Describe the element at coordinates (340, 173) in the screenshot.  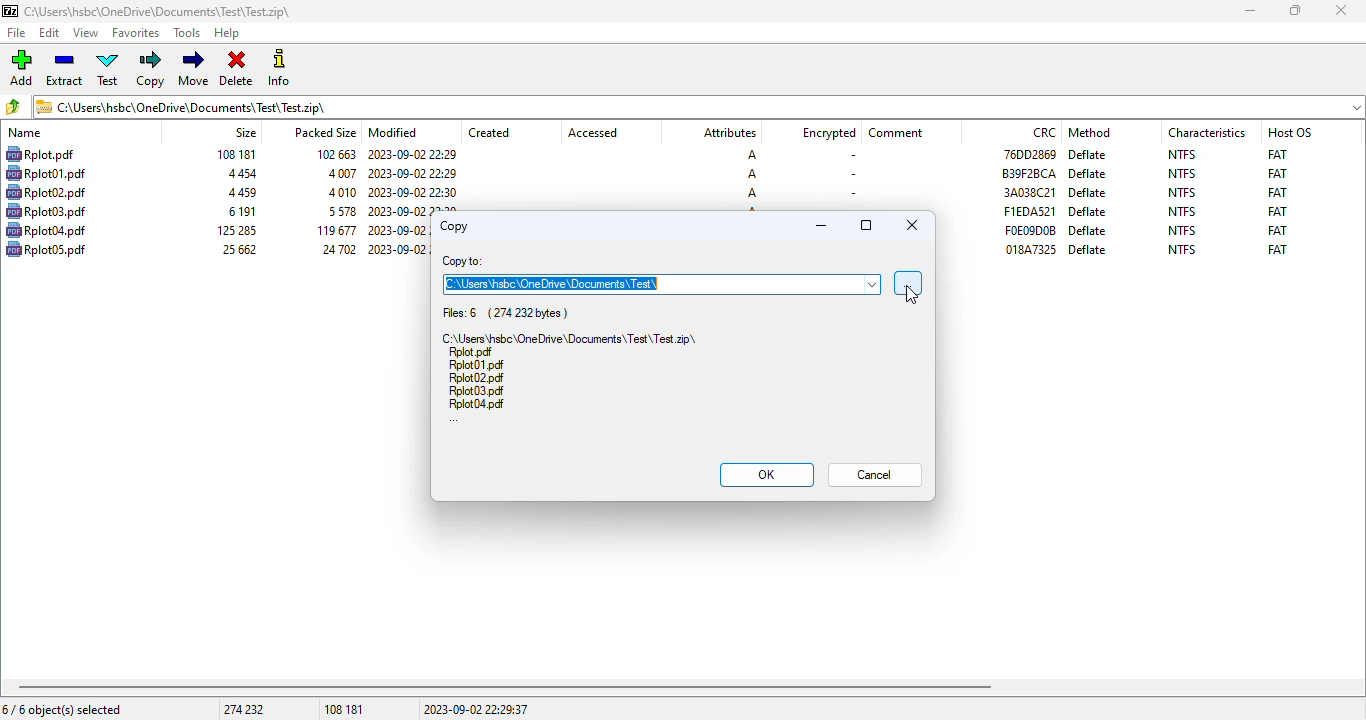
I see `packed size` at that location.